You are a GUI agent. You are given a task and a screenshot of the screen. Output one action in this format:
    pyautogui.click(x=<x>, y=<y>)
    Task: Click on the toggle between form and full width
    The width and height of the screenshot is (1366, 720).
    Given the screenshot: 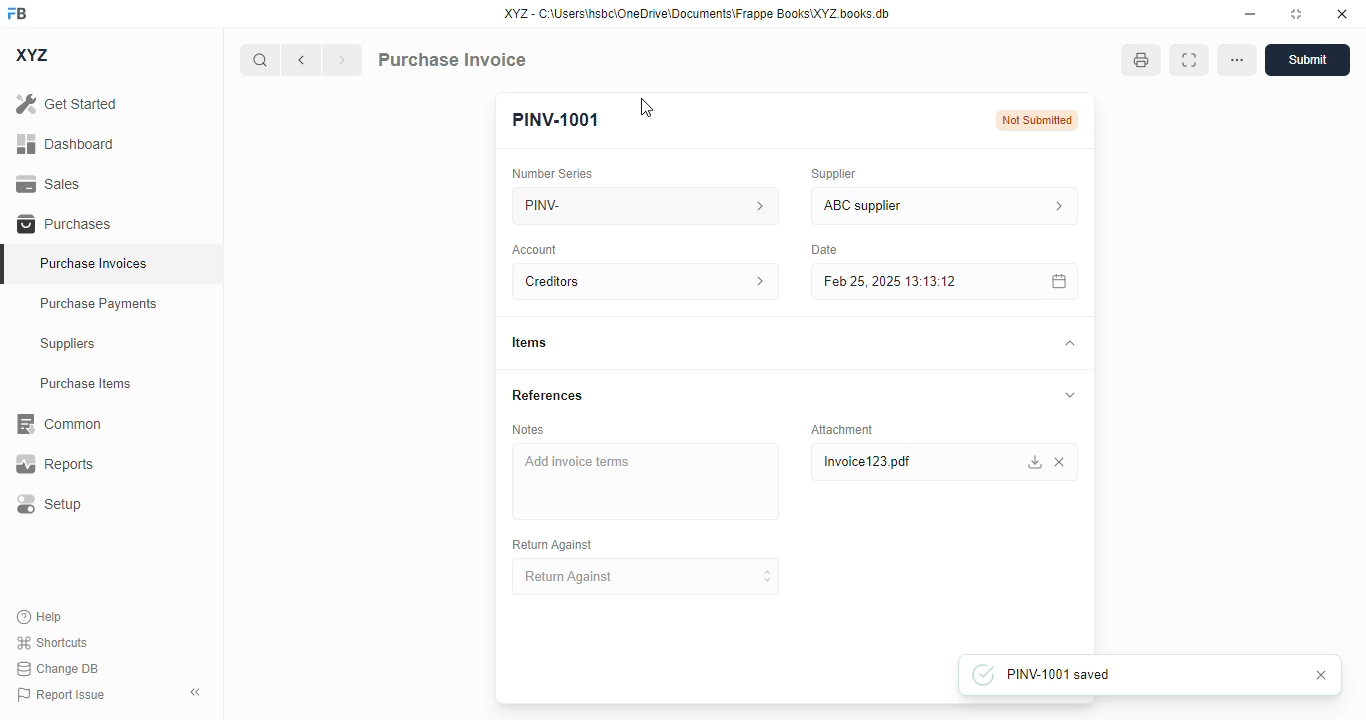 What is the action you would take?
    pyautogui.click(x=1188, y=60)
    